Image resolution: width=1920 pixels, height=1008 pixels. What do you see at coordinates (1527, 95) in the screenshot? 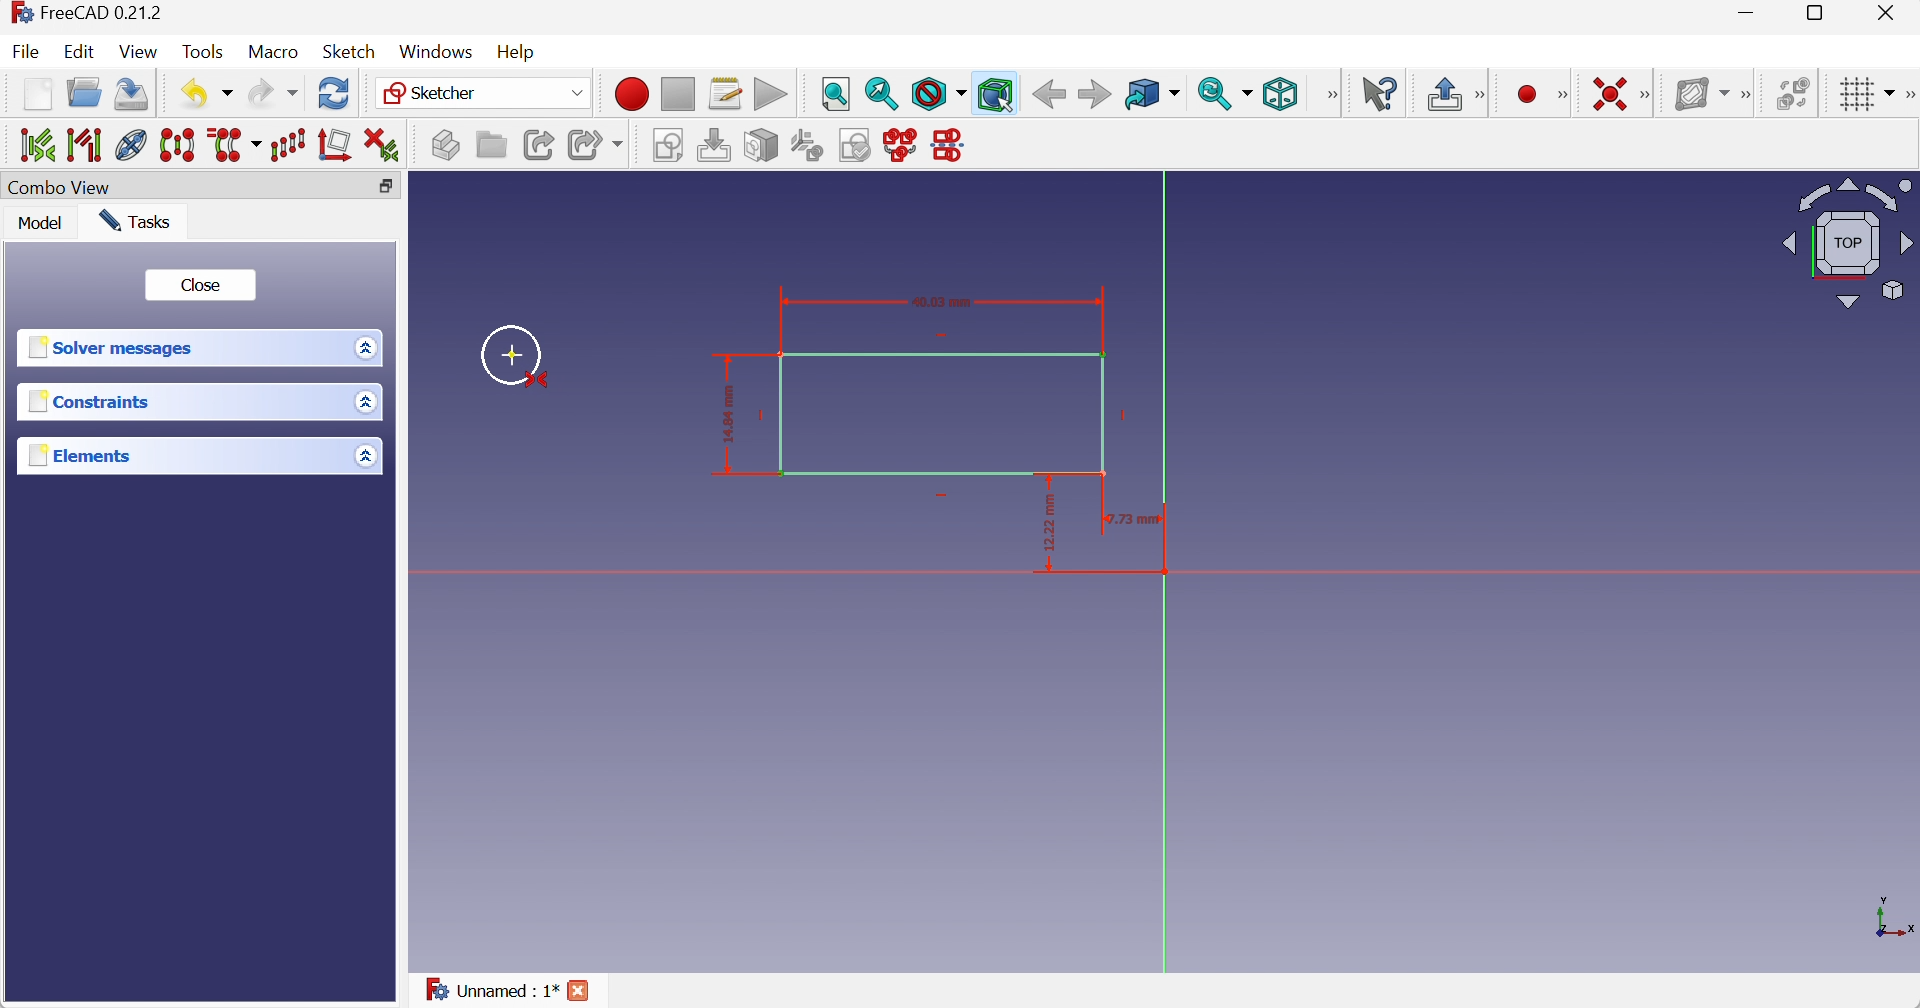
I see `Create point` at bounding box center [1527, 95].